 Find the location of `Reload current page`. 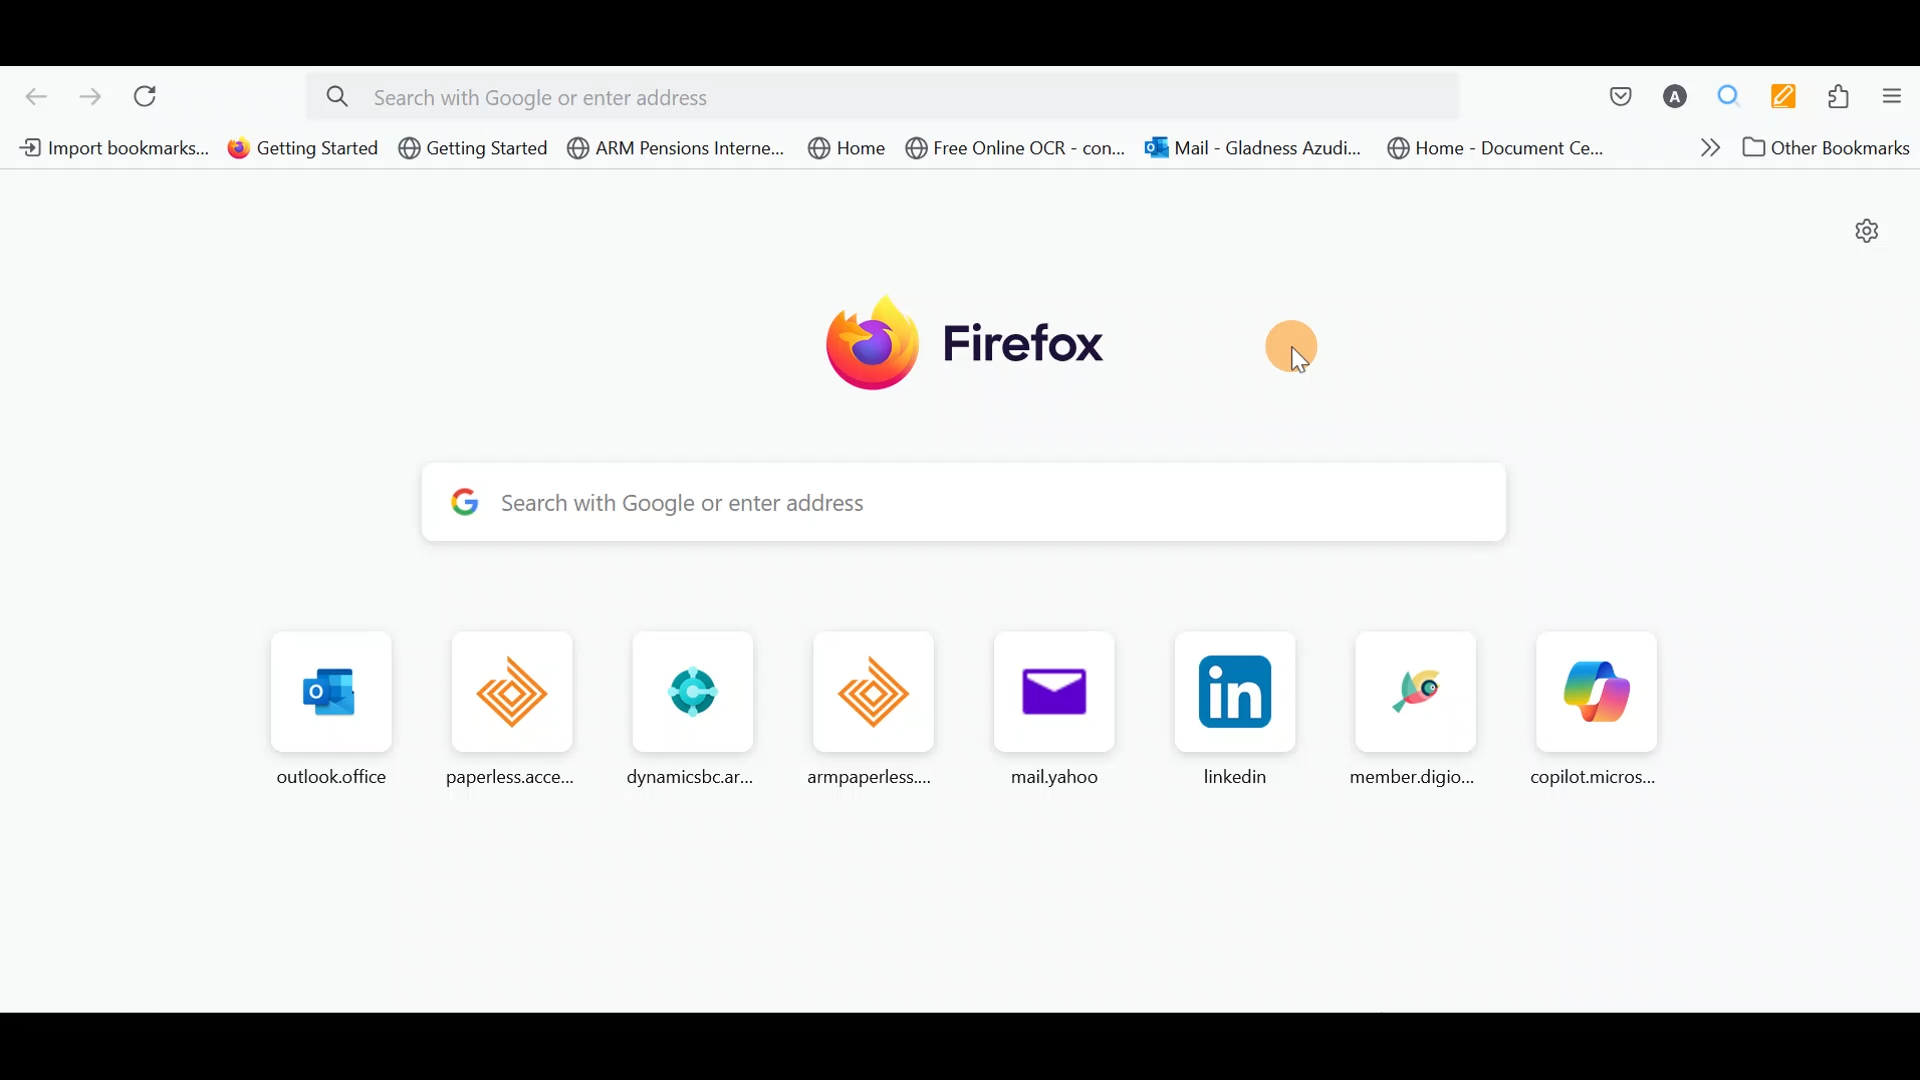

Reload current page is located at coordinates (152, 94).